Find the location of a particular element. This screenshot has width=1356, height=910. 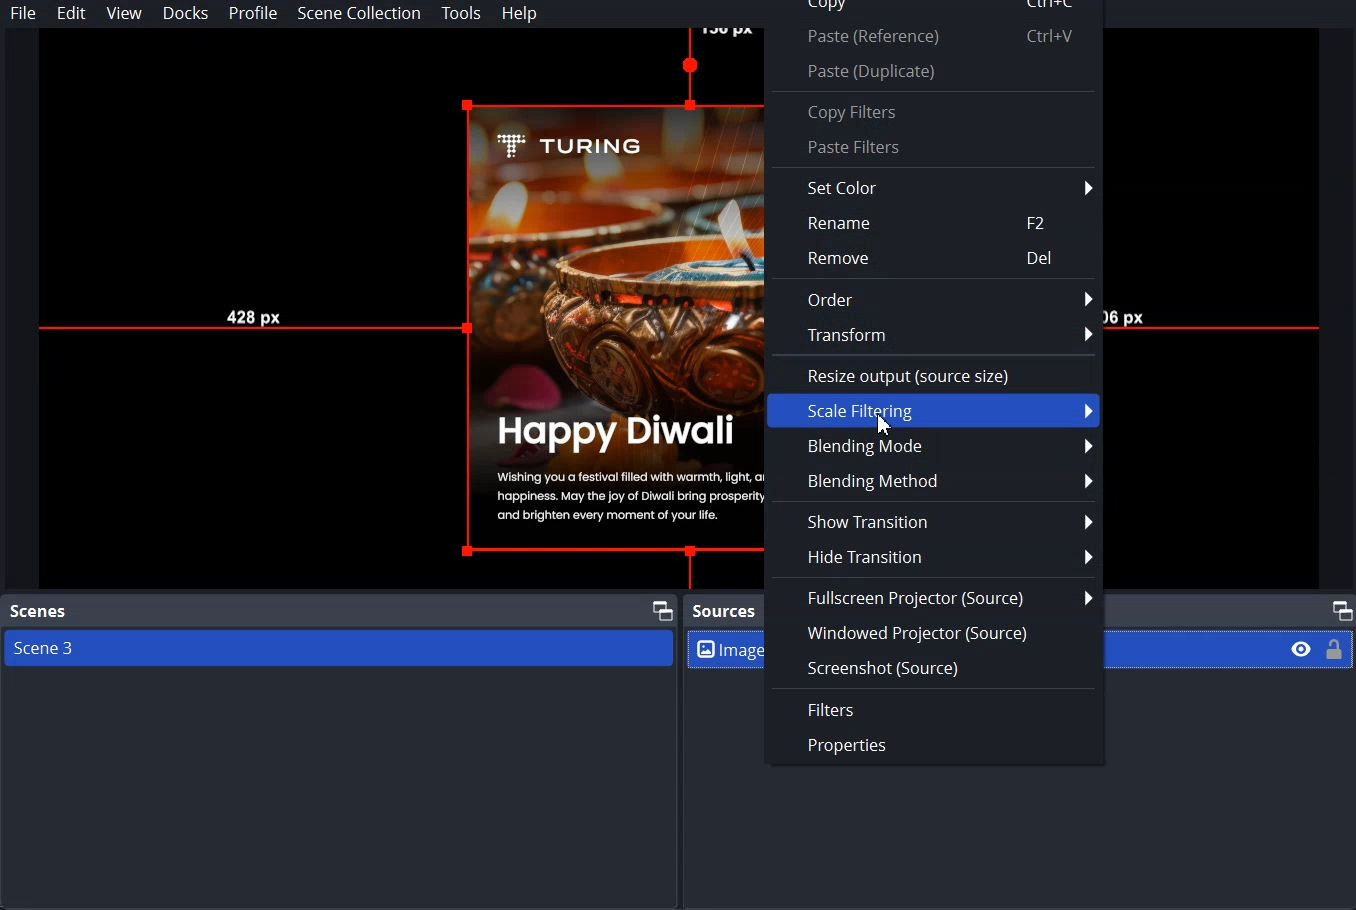

Copy Filters is located at coordinates (933, 111).